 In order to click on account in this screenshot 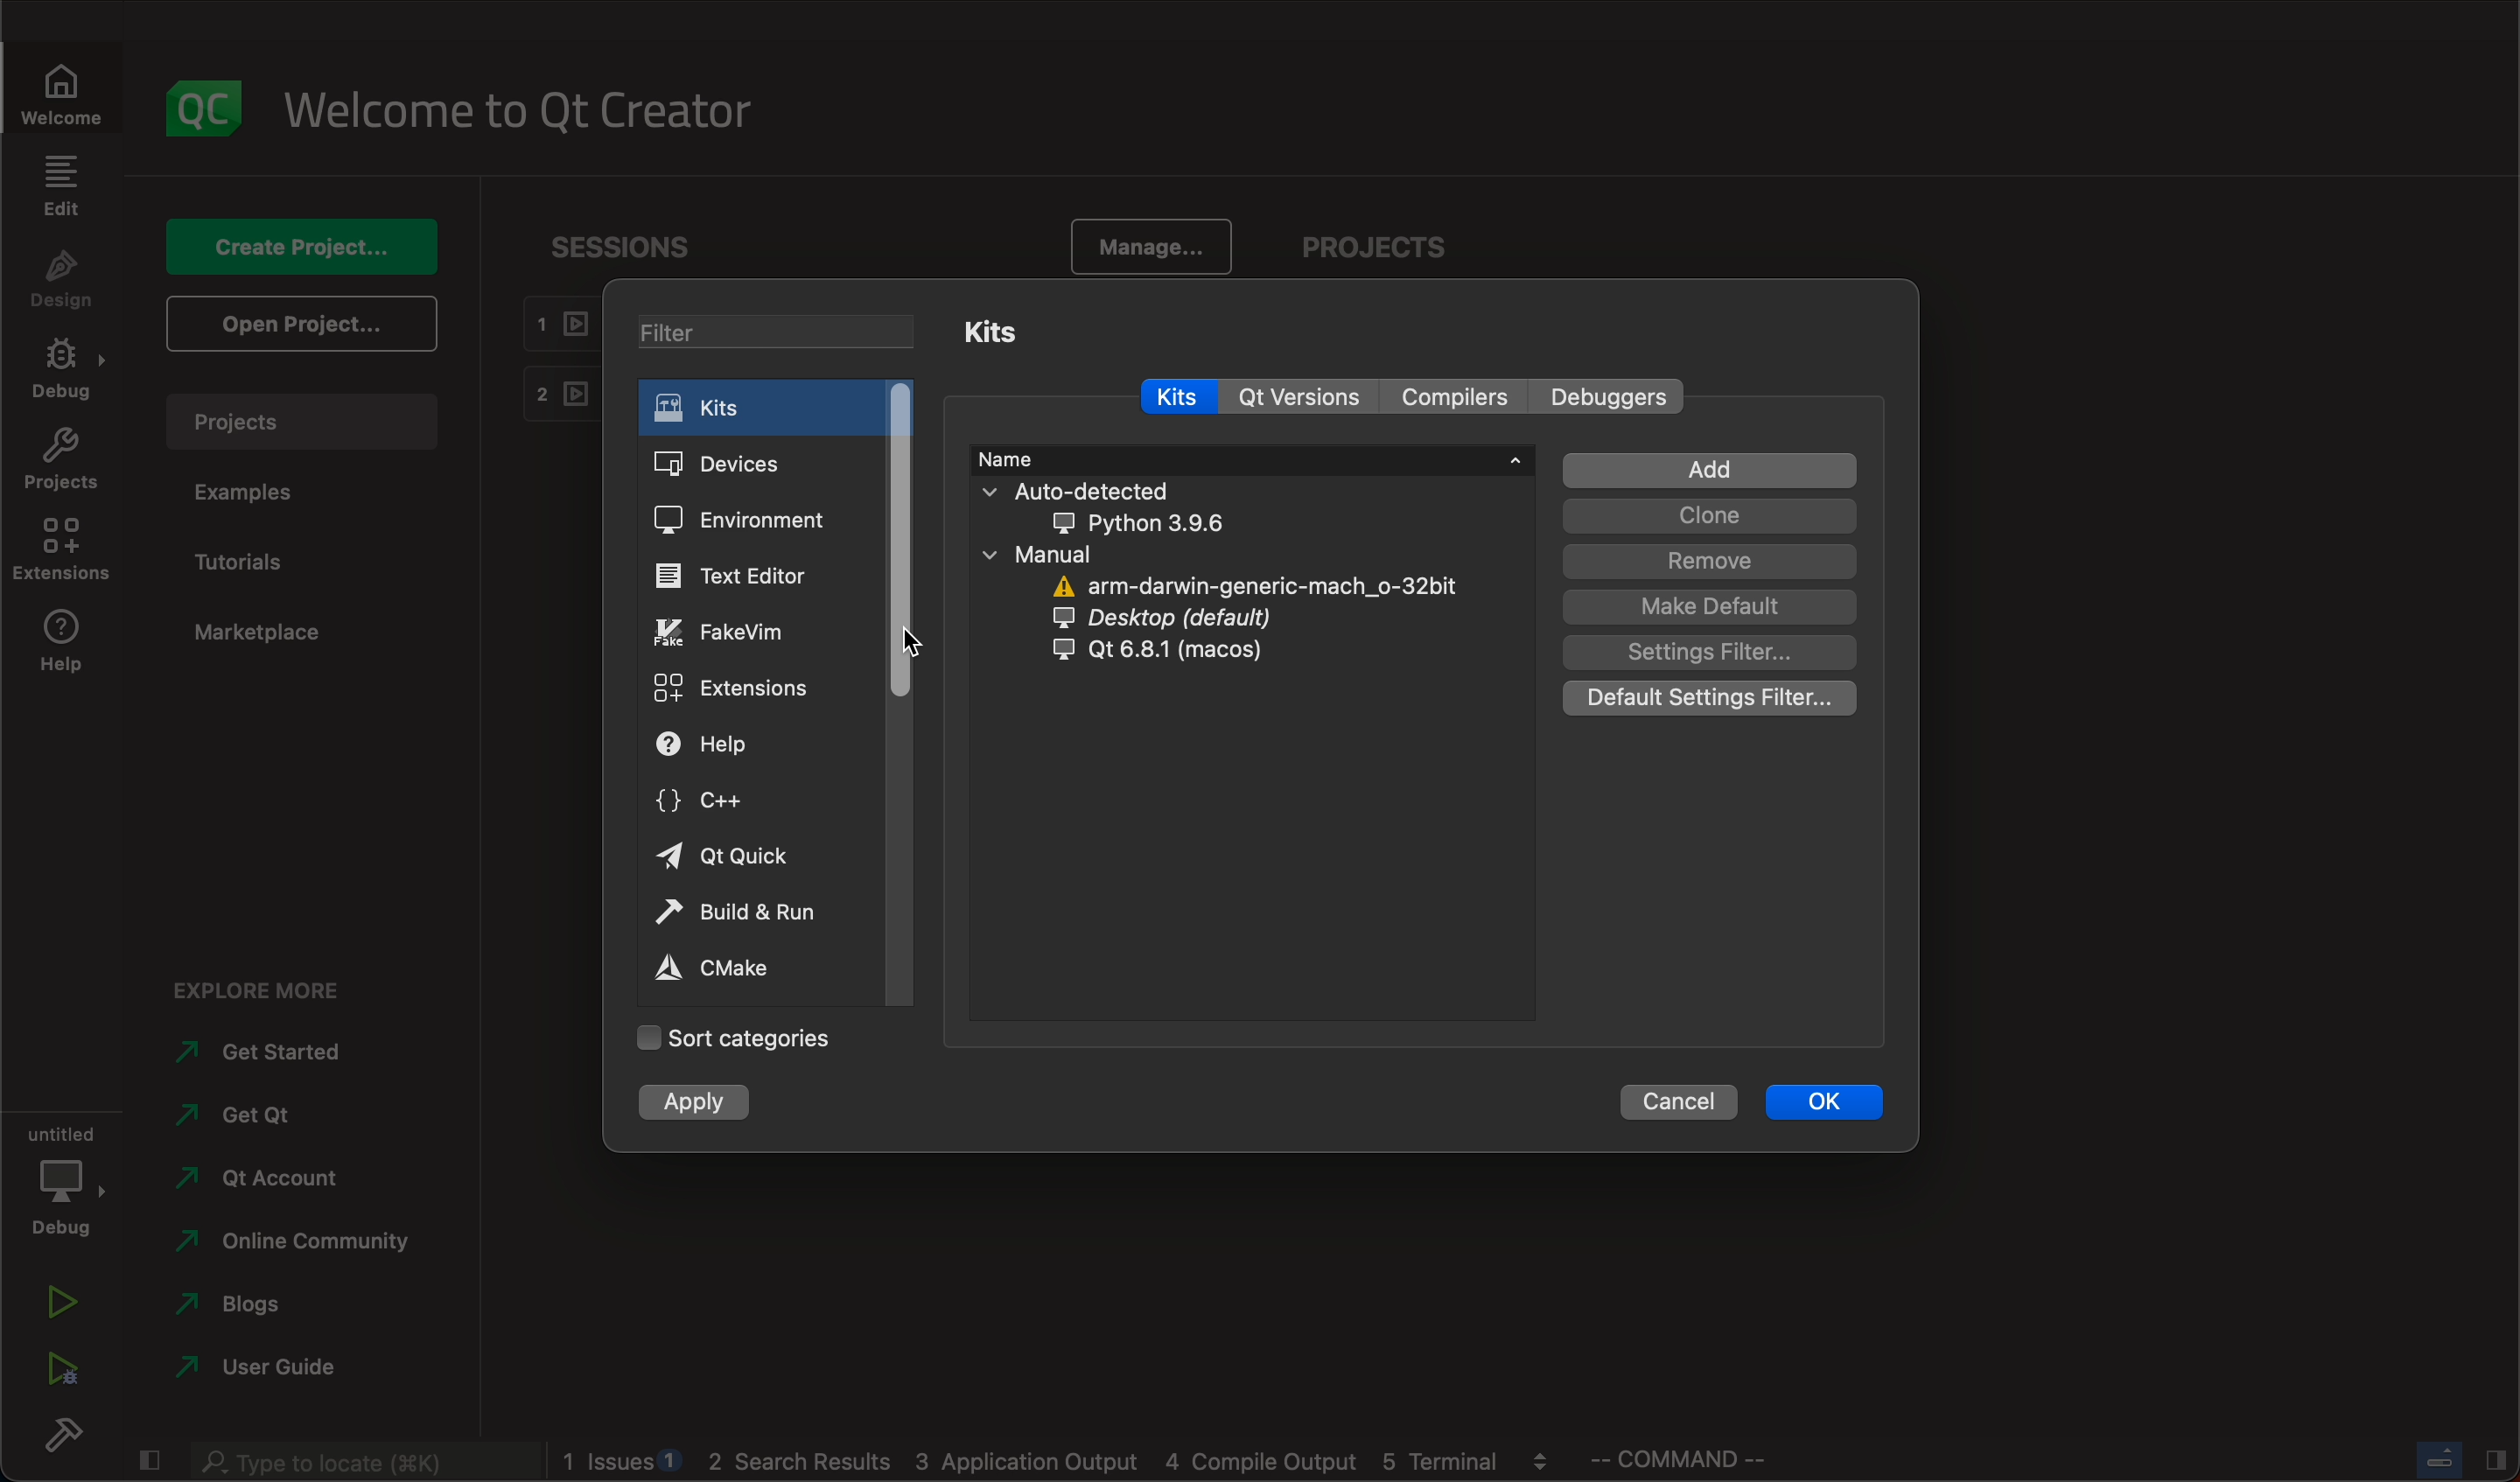, I will do `click(259, 1182)`.